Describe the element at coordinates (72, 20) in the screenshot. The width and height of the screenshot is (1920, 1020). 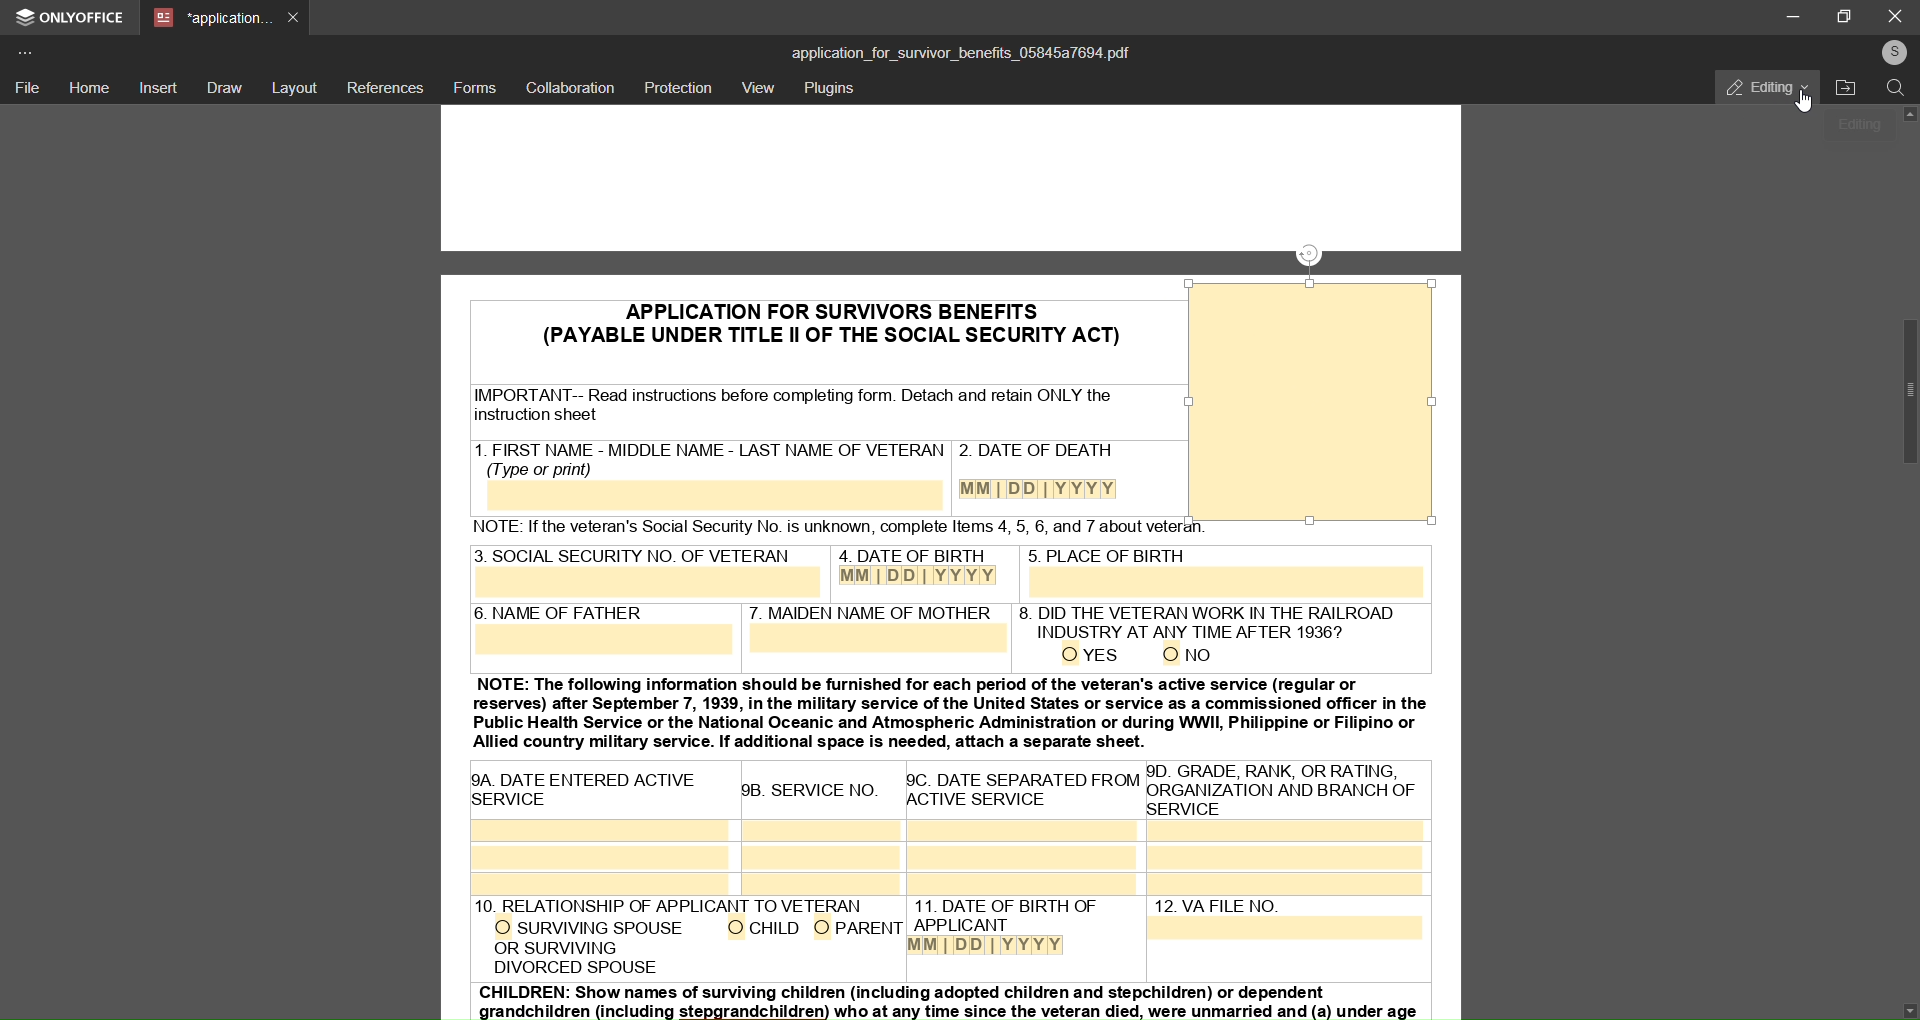
I see `onlyoffice` at that location.